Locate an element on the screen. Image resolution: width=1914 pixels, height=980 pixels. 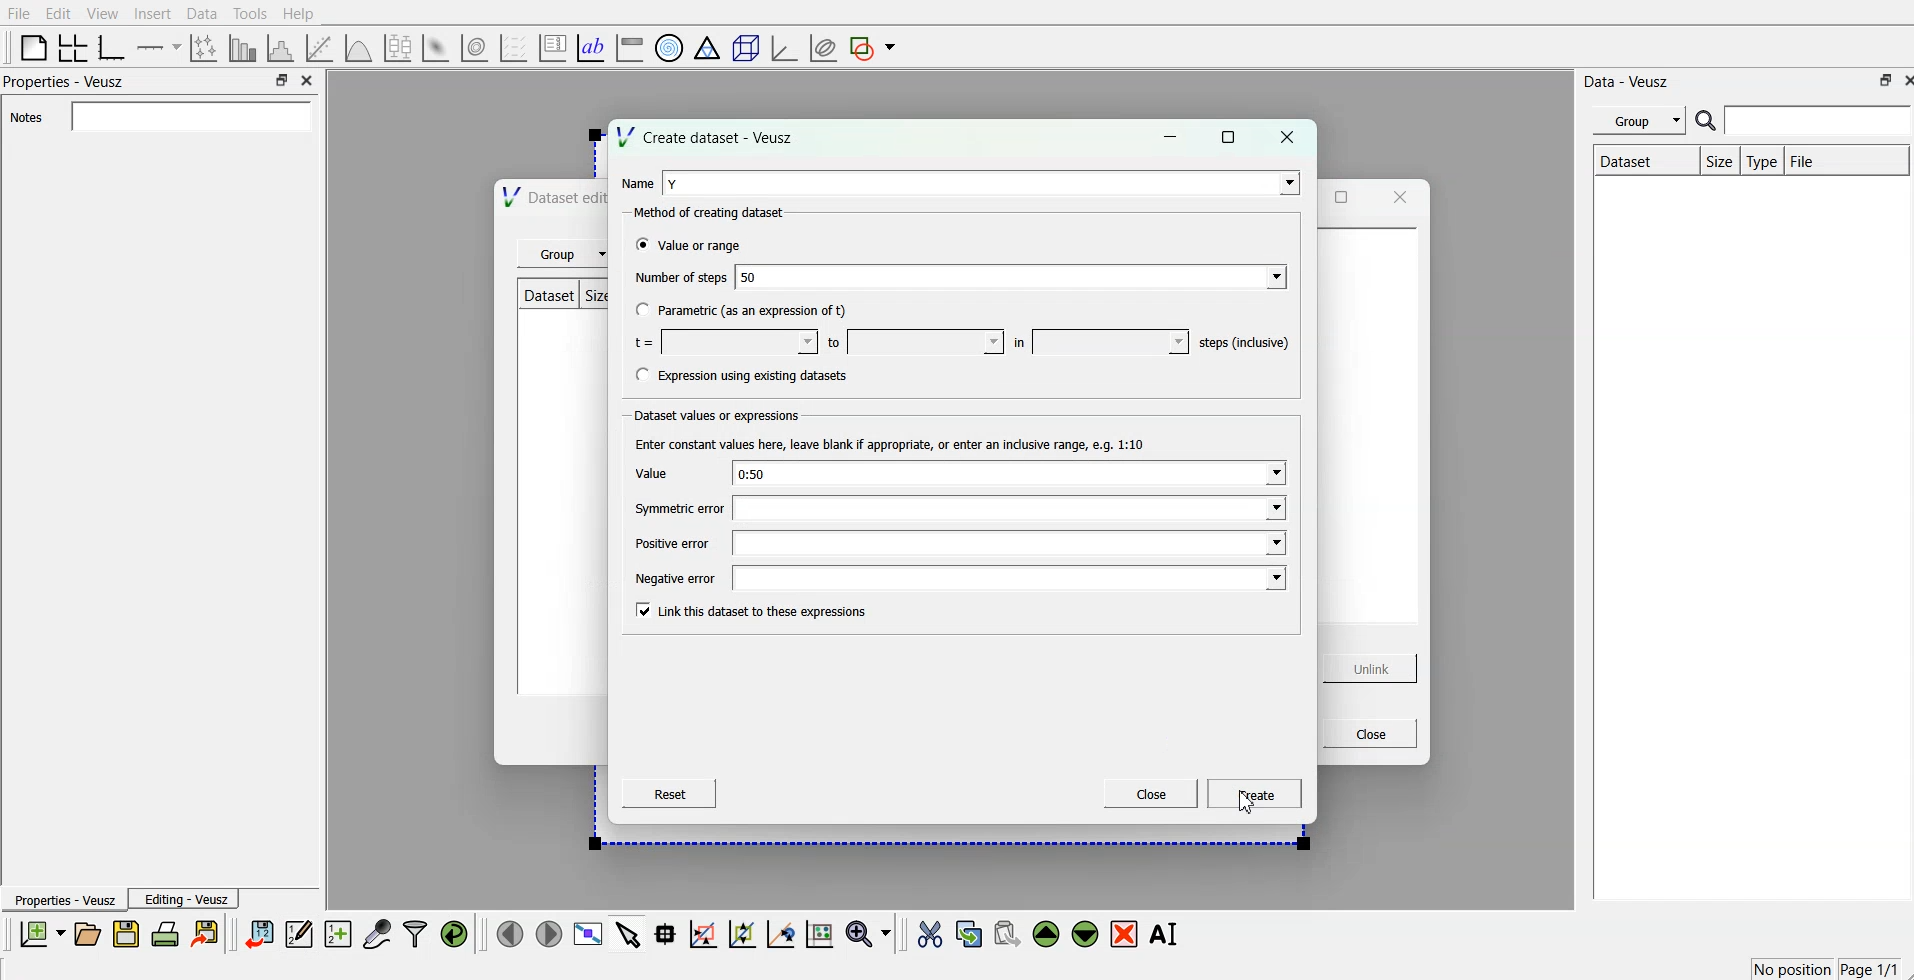
negative error value field is located at coordinates (1011, 576).